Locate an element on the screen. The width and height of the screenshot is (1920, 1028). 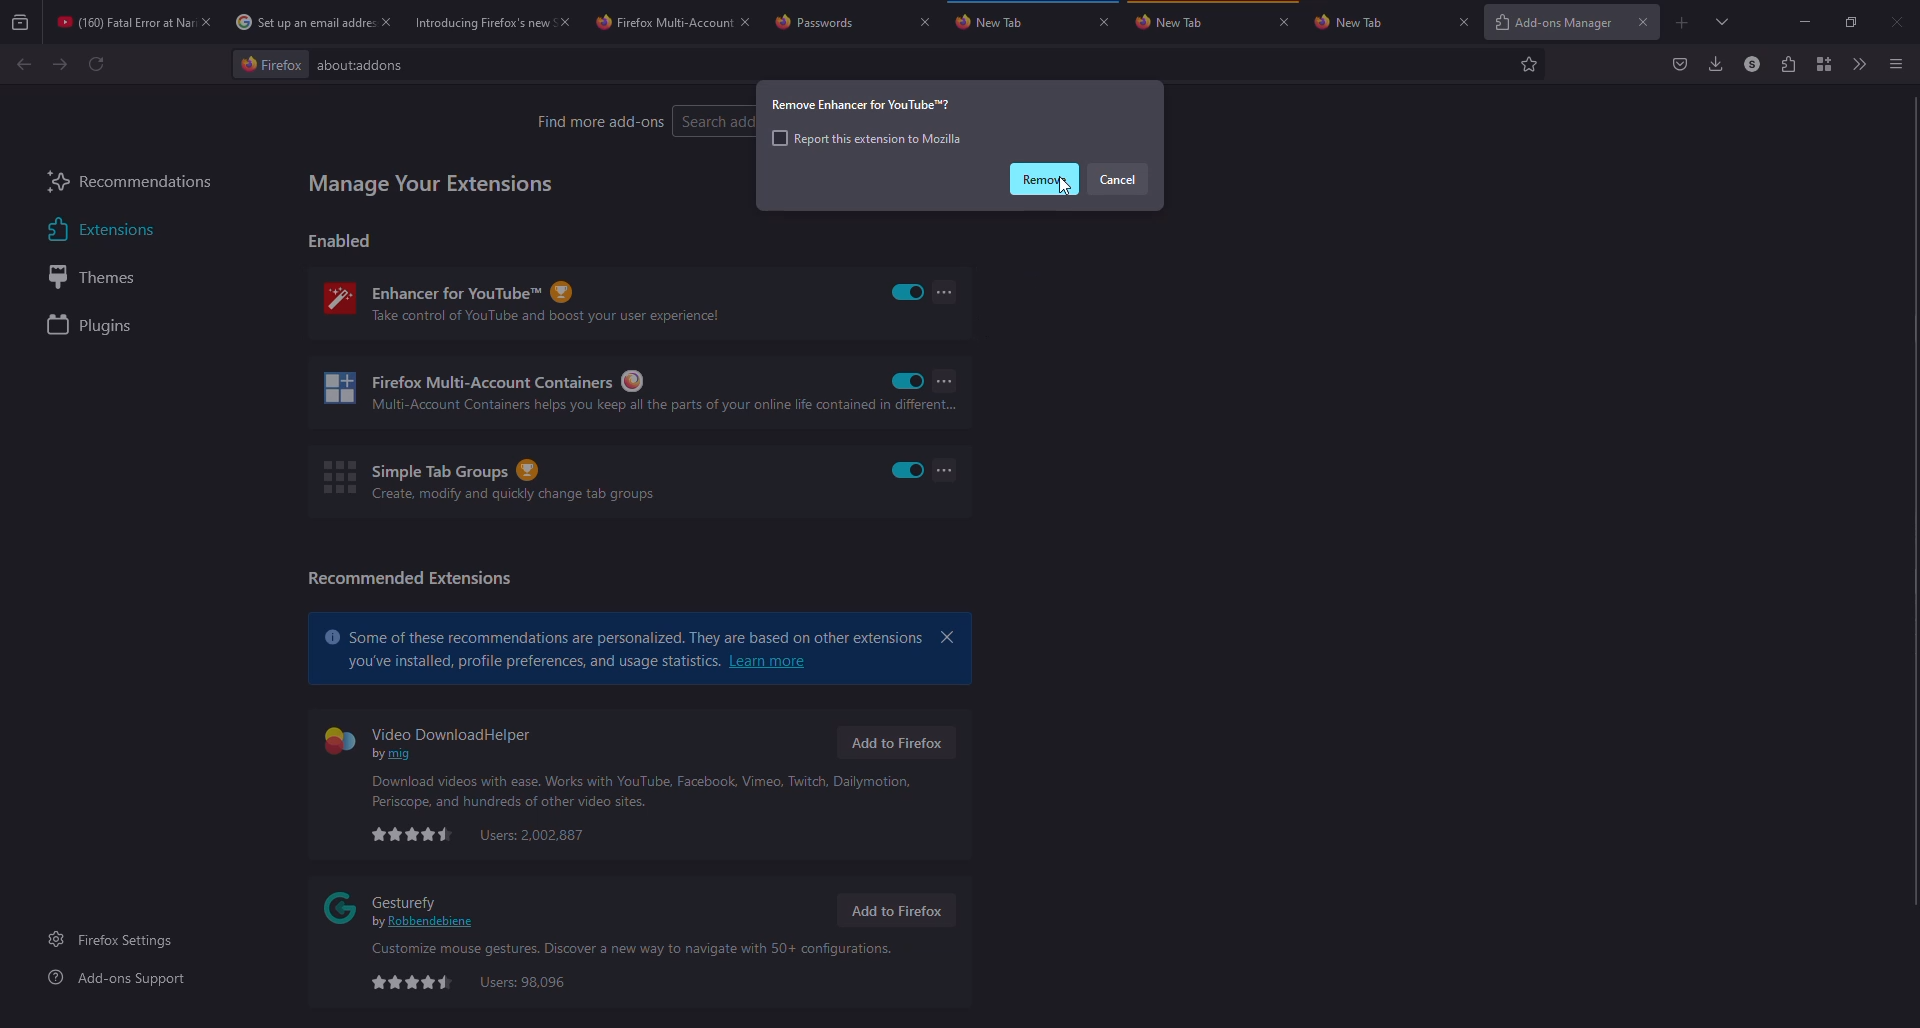
close is located at coordinates (948, 637).